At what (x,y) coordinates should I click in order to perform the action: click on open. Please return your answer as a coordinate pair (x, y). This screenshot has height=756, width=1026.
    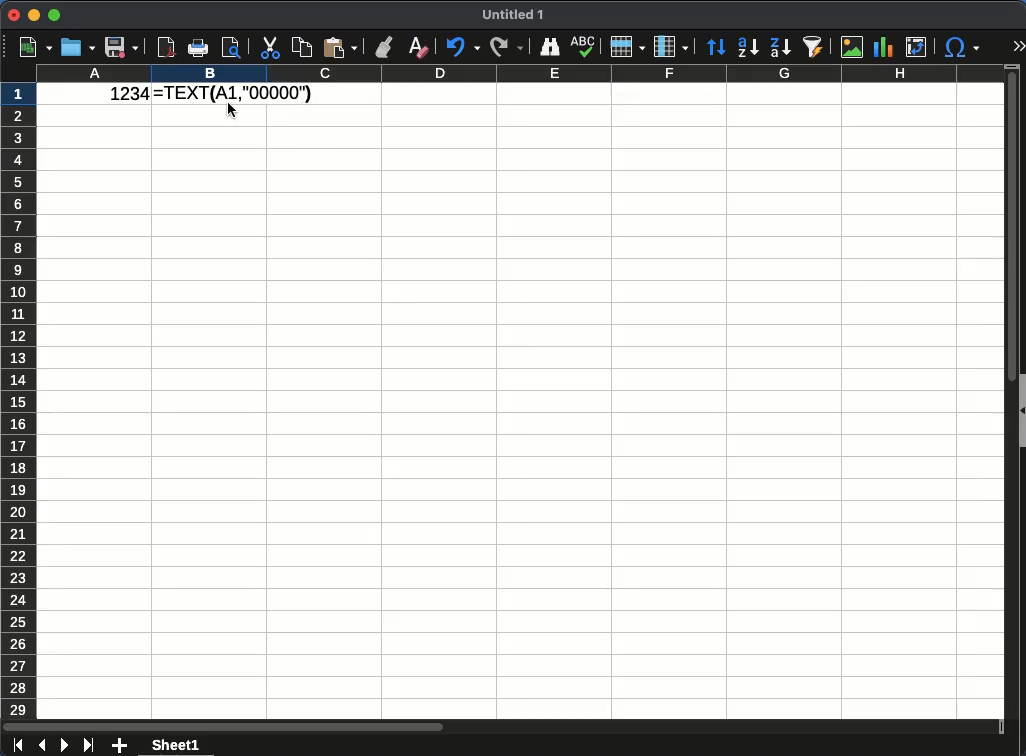
    Looking at the image, I should click on (78, 47).